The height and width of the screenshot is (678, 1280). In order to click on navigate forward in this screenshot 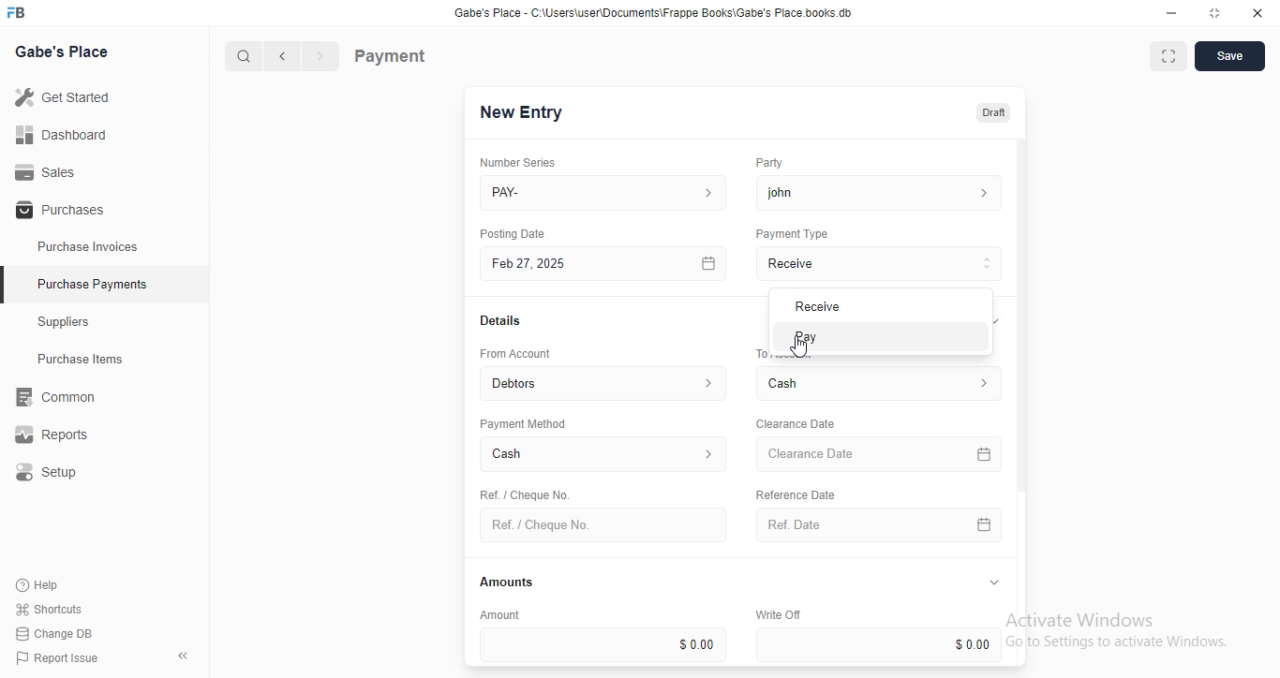, I will do `click(322, 57)`.